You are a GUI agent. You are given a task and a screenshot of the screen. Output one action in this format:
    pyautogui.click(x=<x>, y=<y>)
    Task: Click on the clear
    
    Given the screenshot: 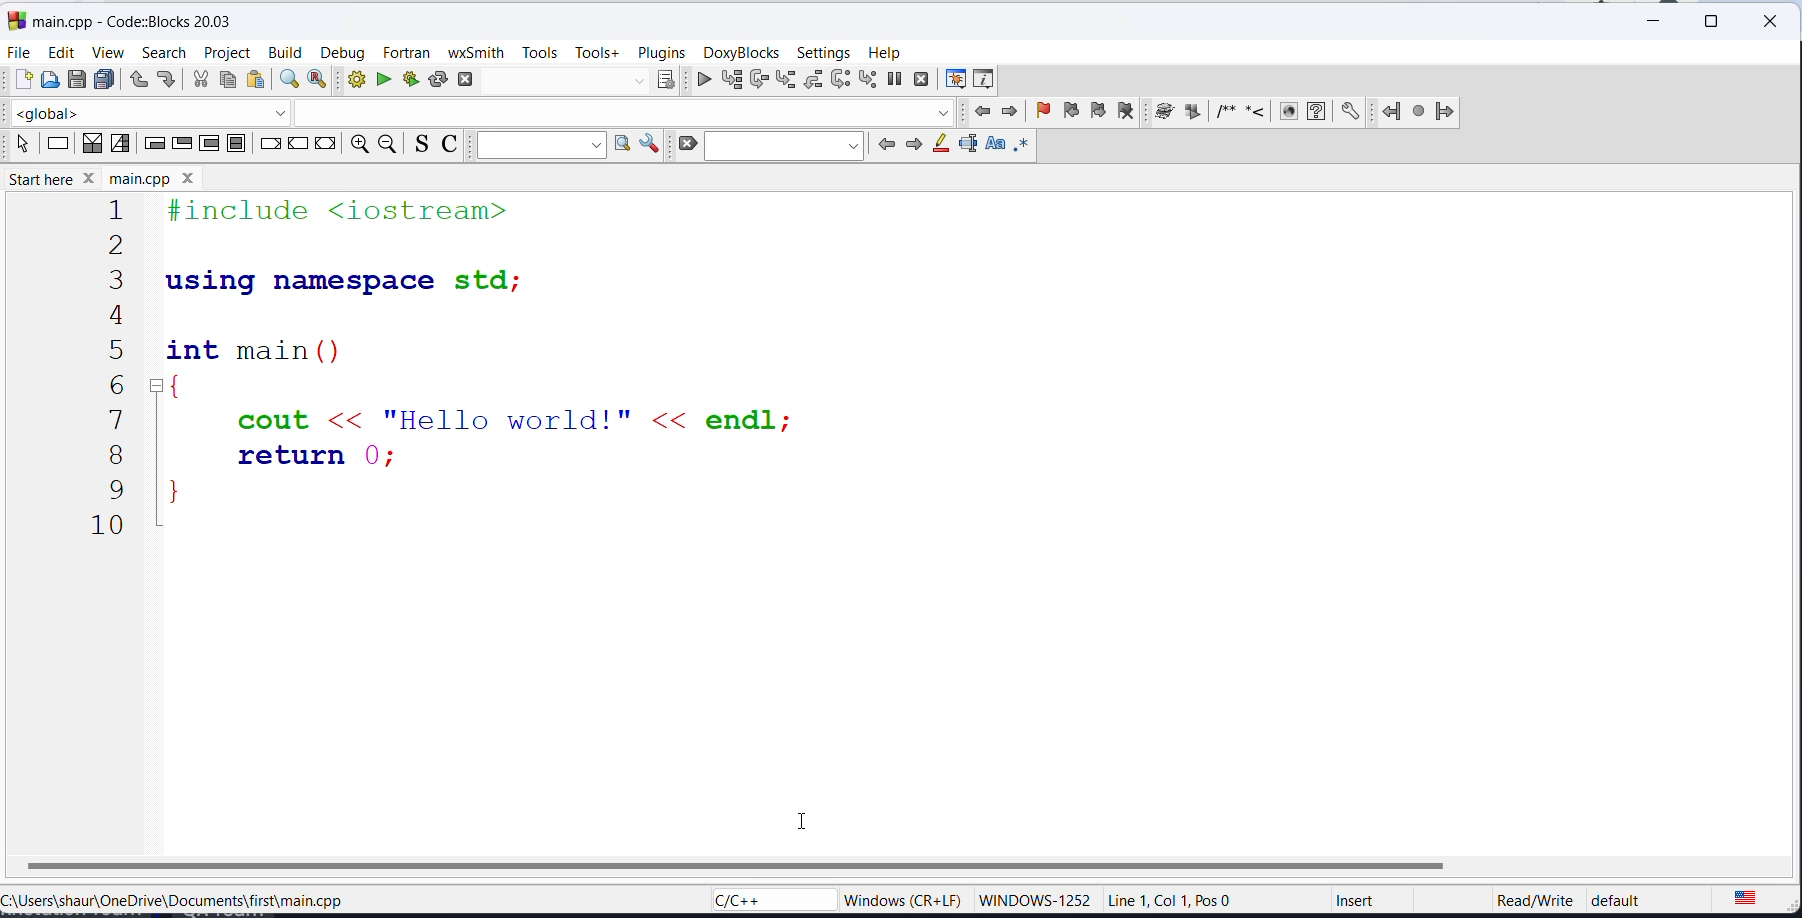 What is the action you would take?
    pyautogui.click(x=689, y=146)
    